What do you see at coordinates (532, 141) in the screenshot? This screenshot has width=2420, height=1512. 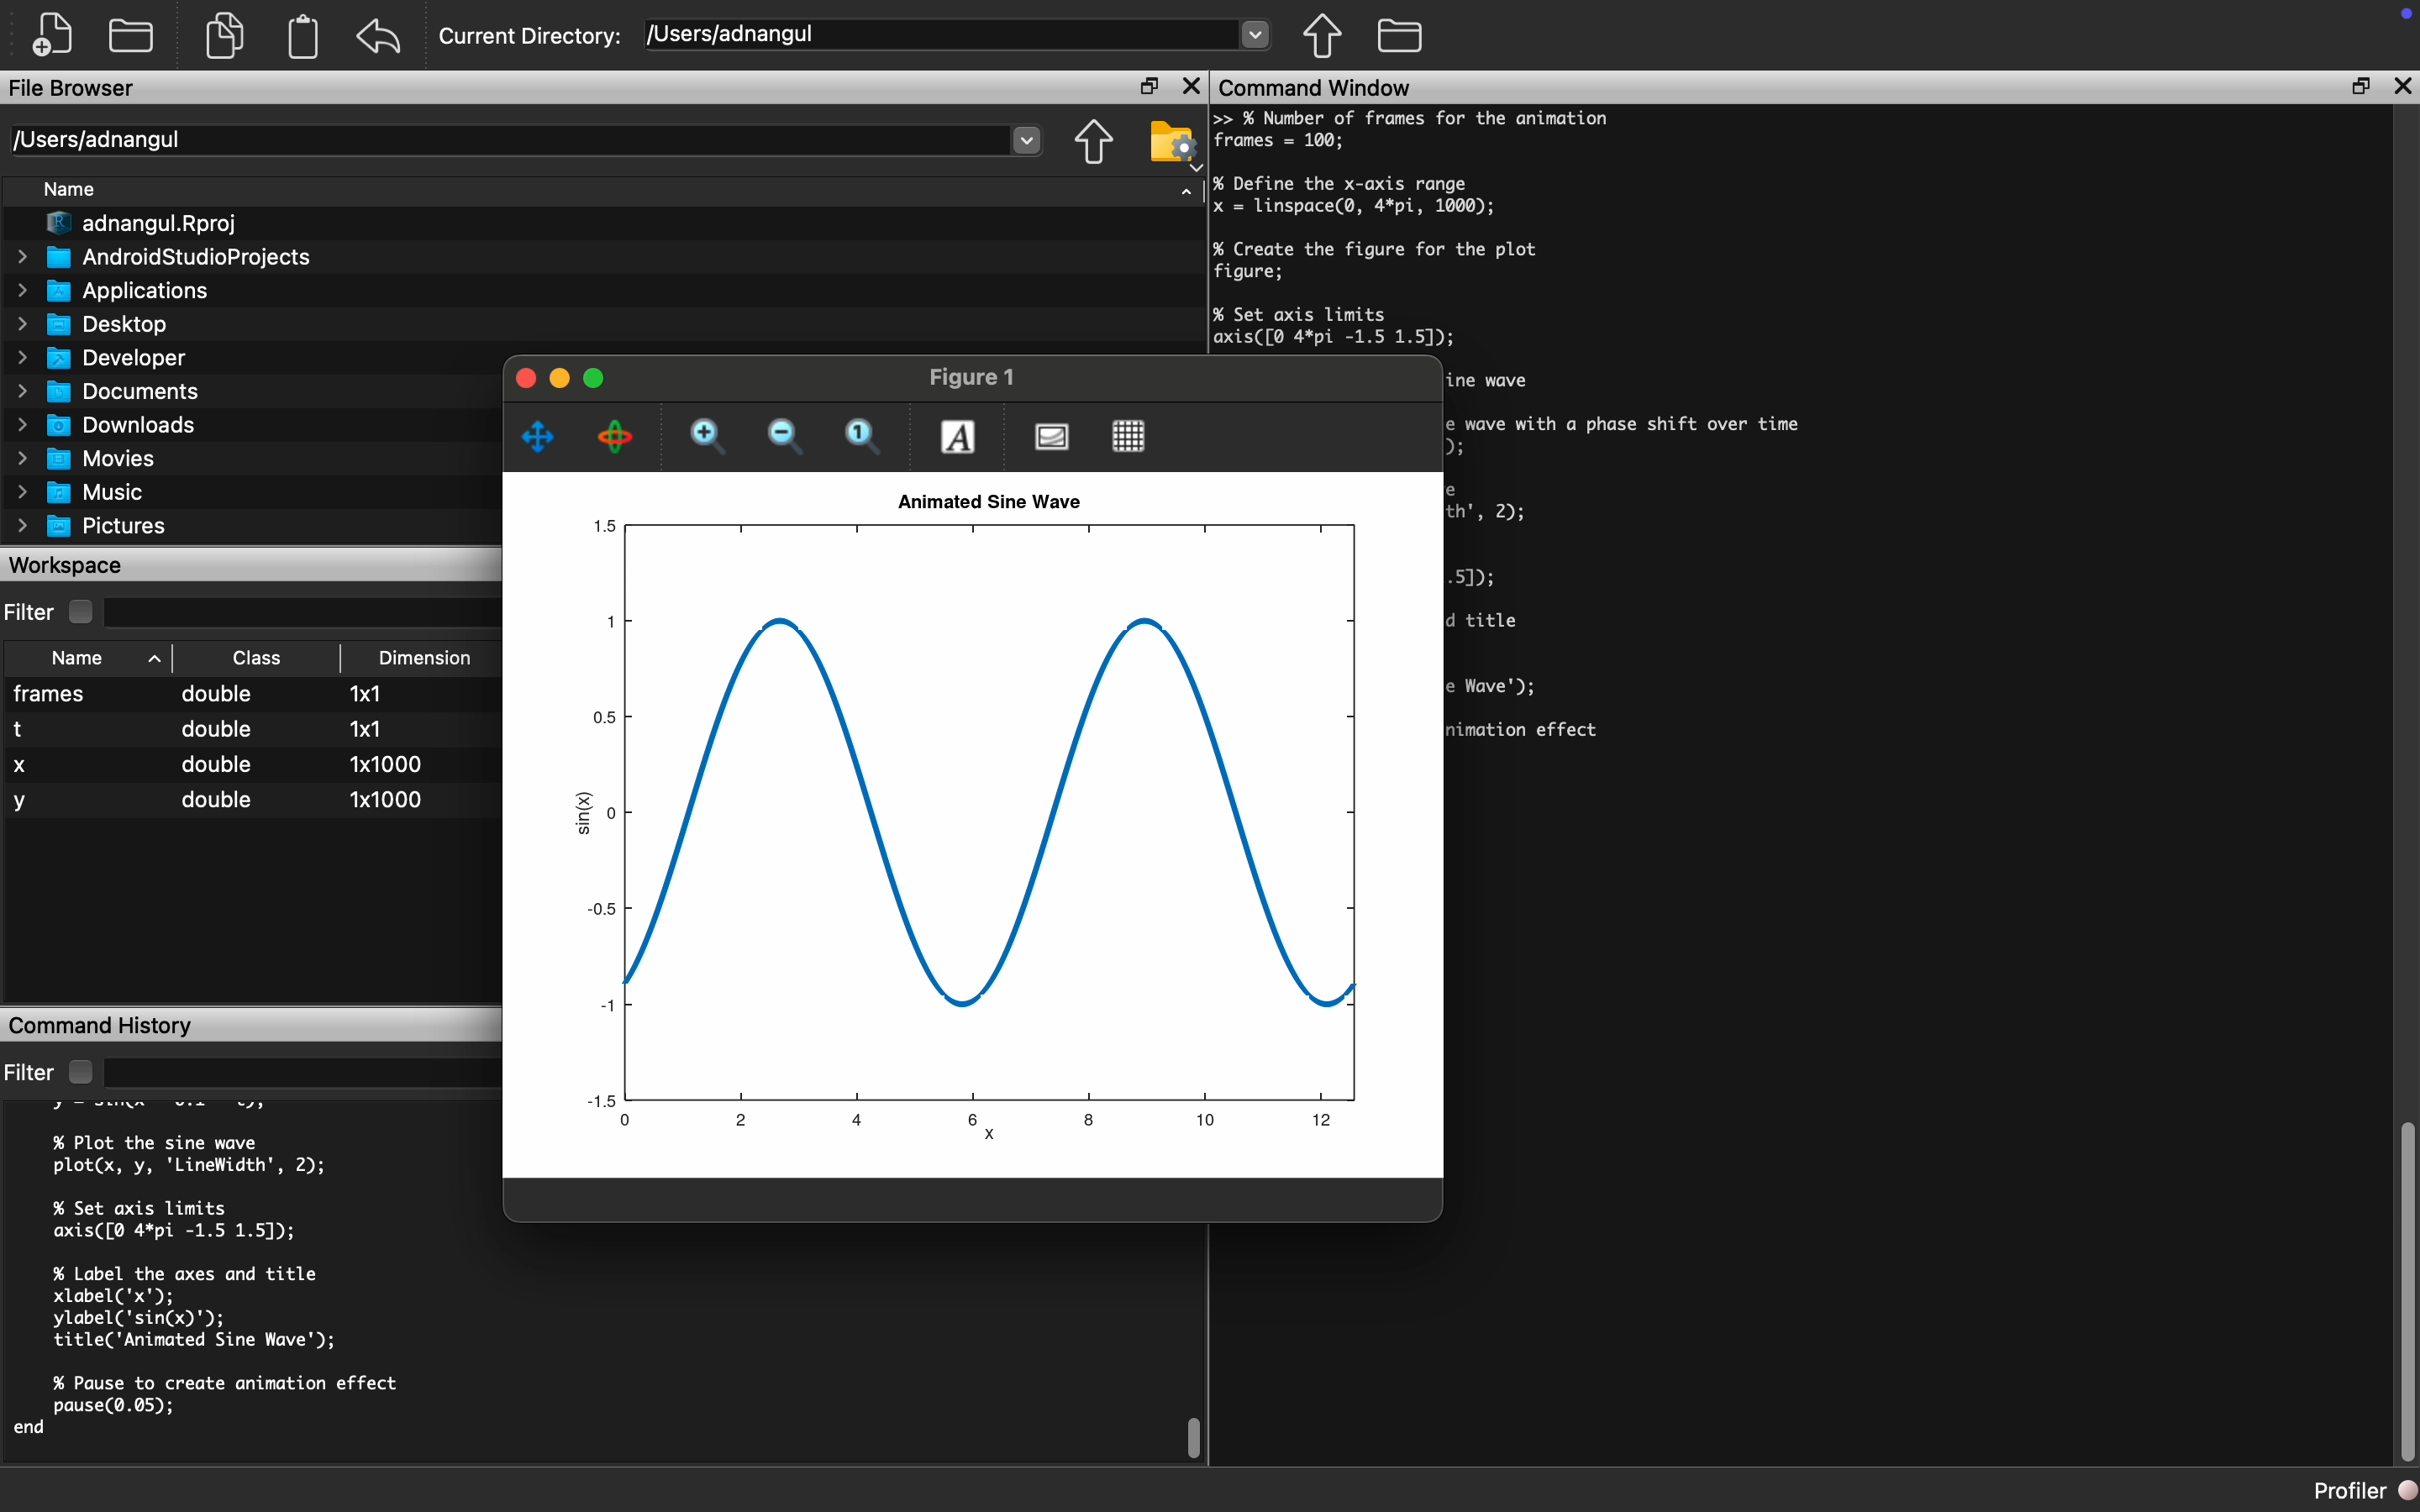 I see `/Users/adnangul 2` at bounding box center [532, 141].